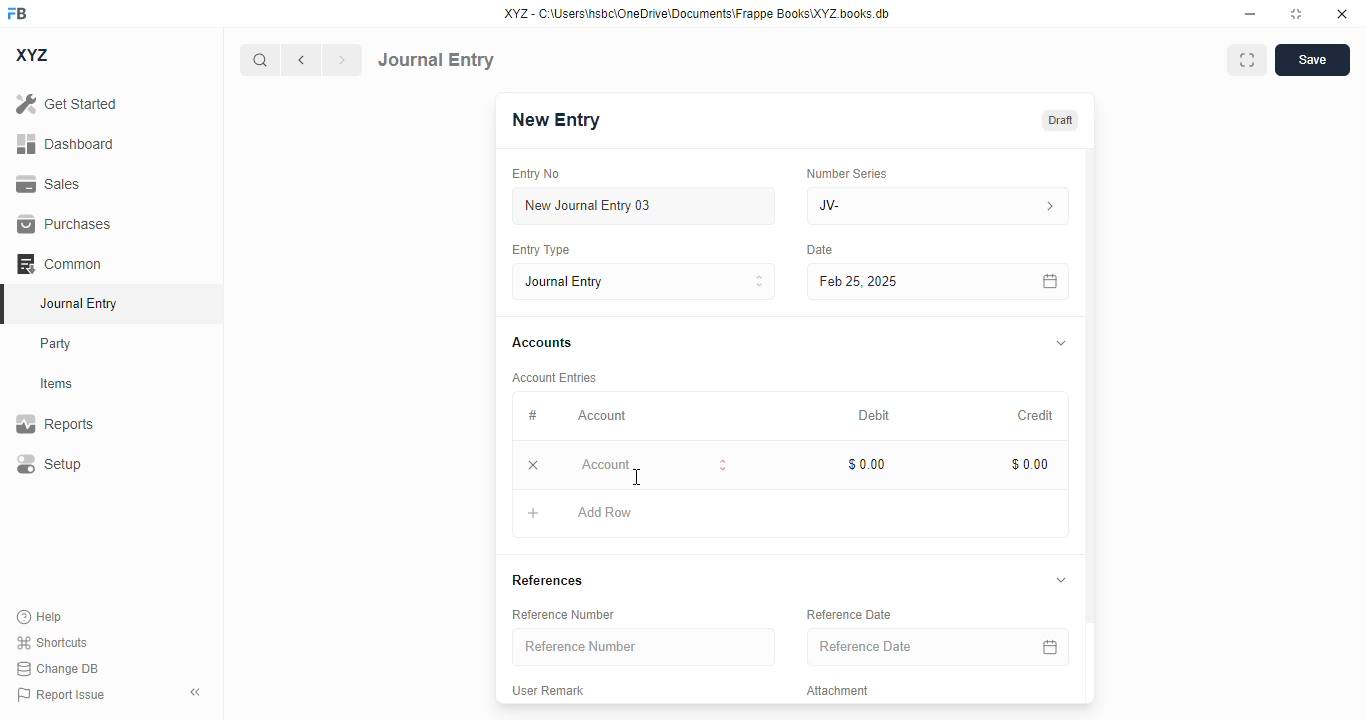 The image size is (1366, 720). What do you see at coordinates (17, 12) in the screenshot?
I see `FB logo` at bounding box center [17, 12].